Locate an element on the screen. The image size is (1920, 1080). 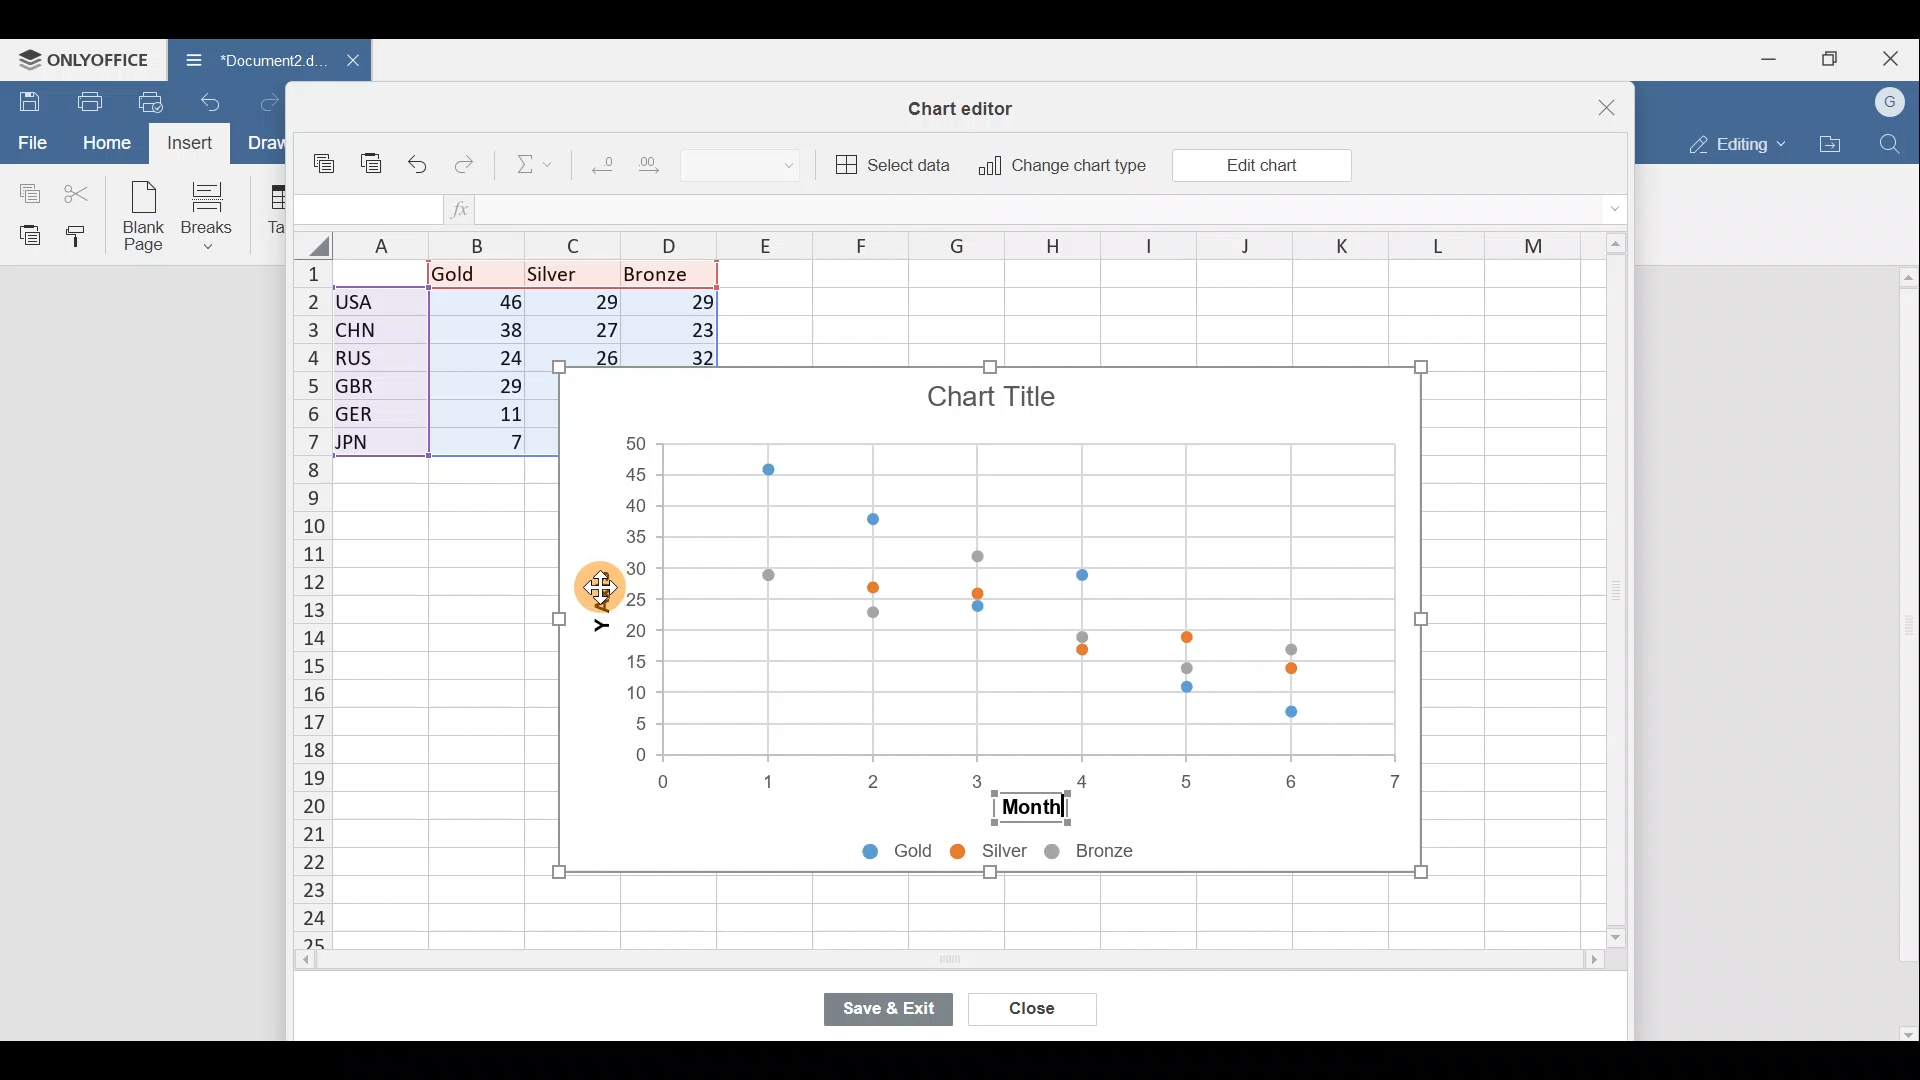
Copy is located at coordinates (25, 191).